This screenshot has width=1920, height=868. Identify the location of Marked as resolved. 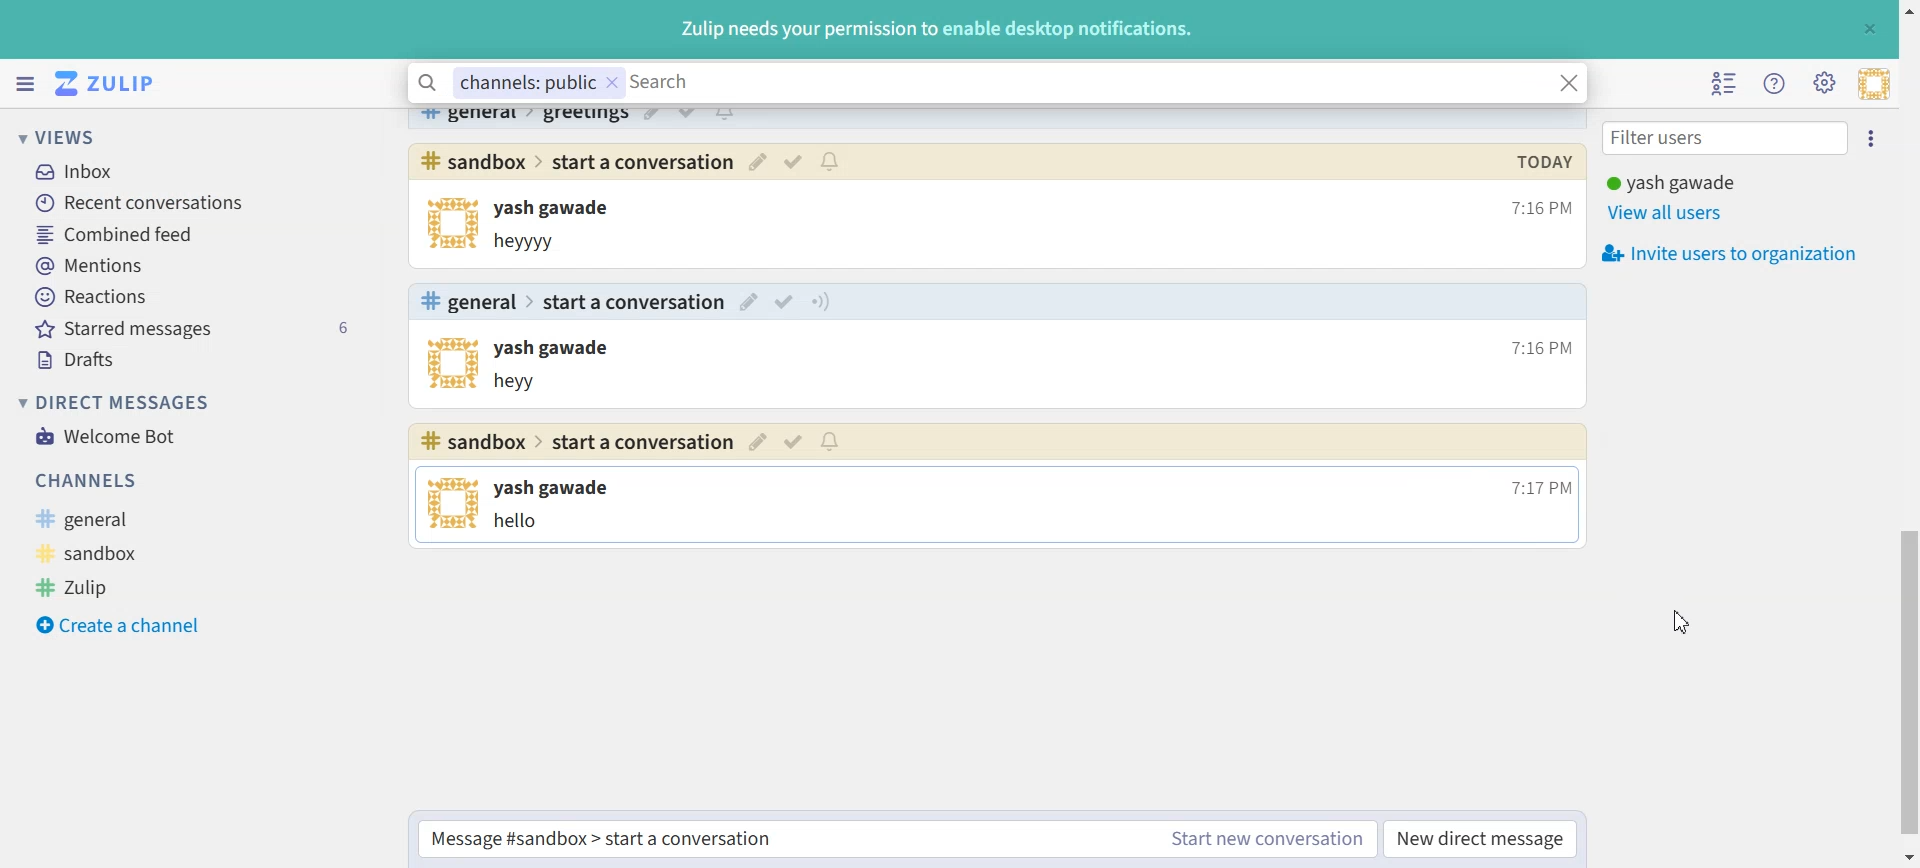
(787, 302).